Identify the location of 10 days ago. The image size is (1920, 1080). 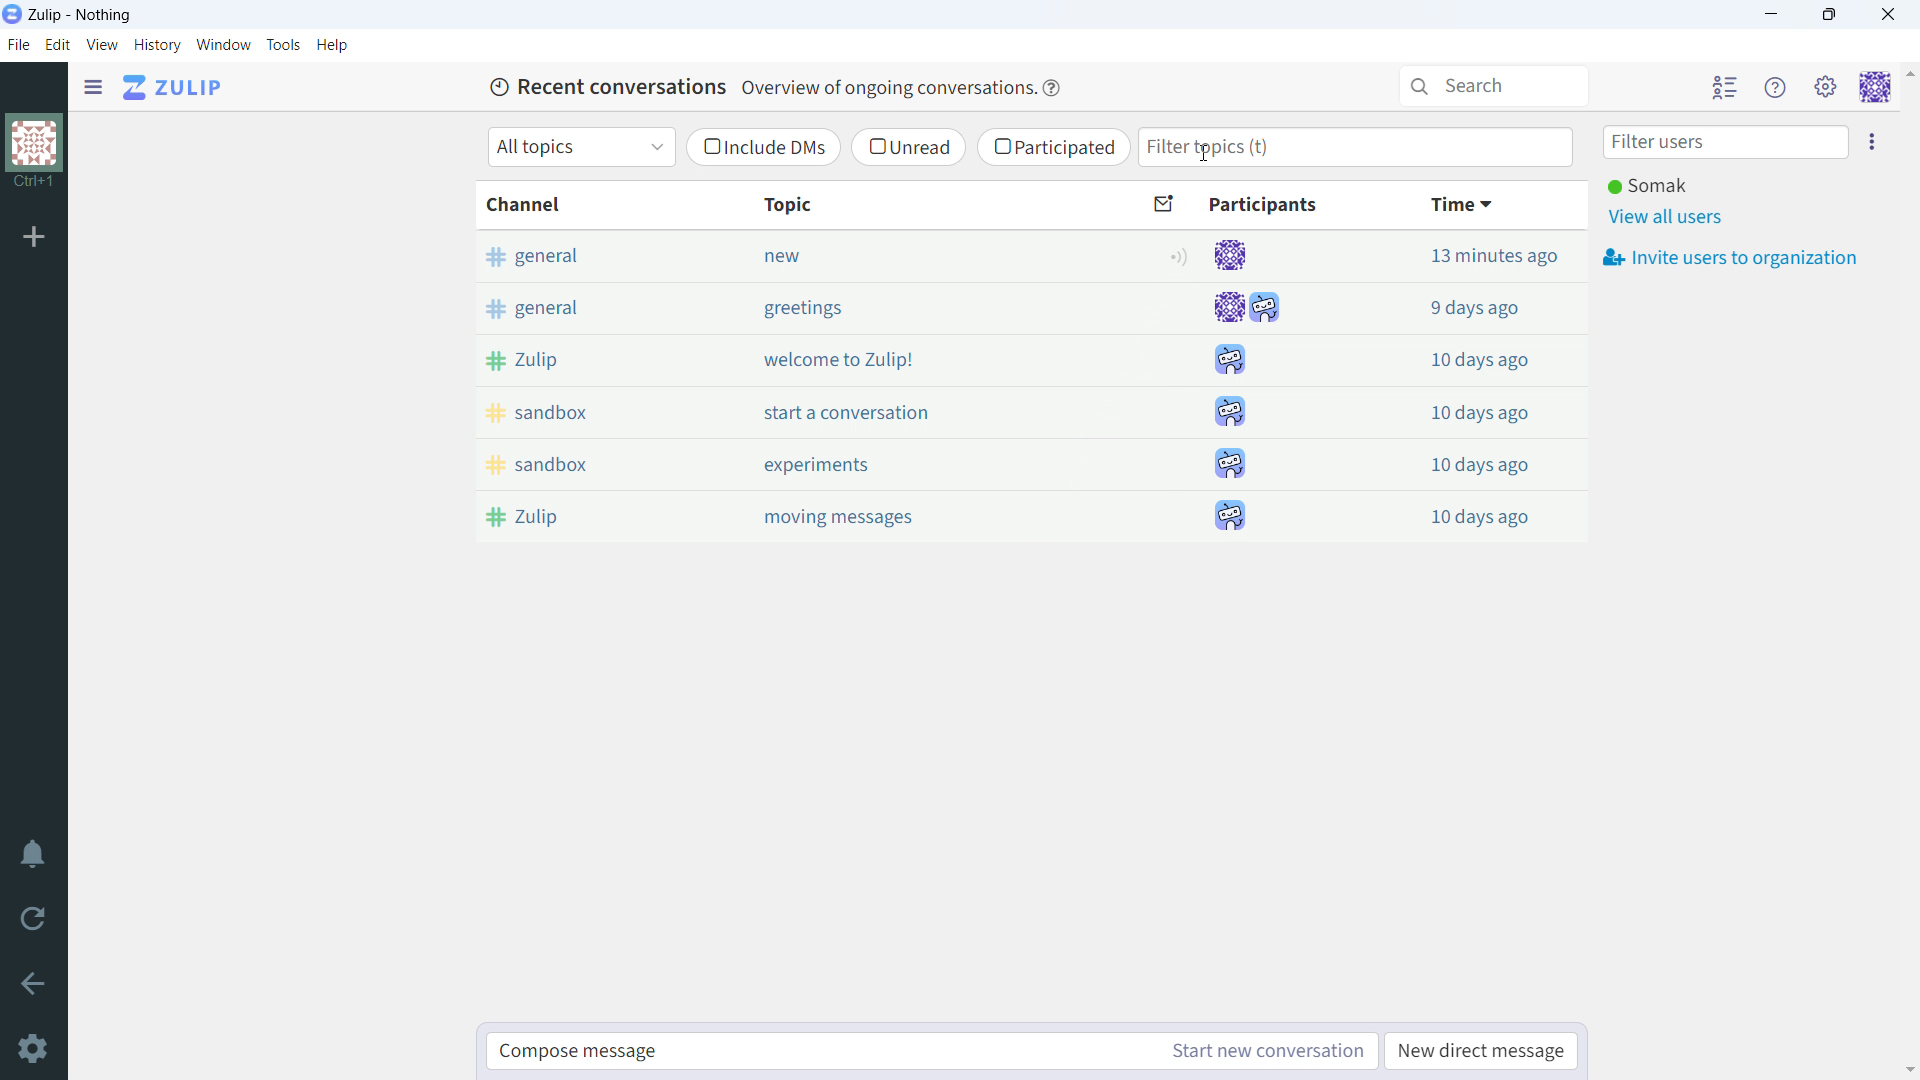
(1458, 355).